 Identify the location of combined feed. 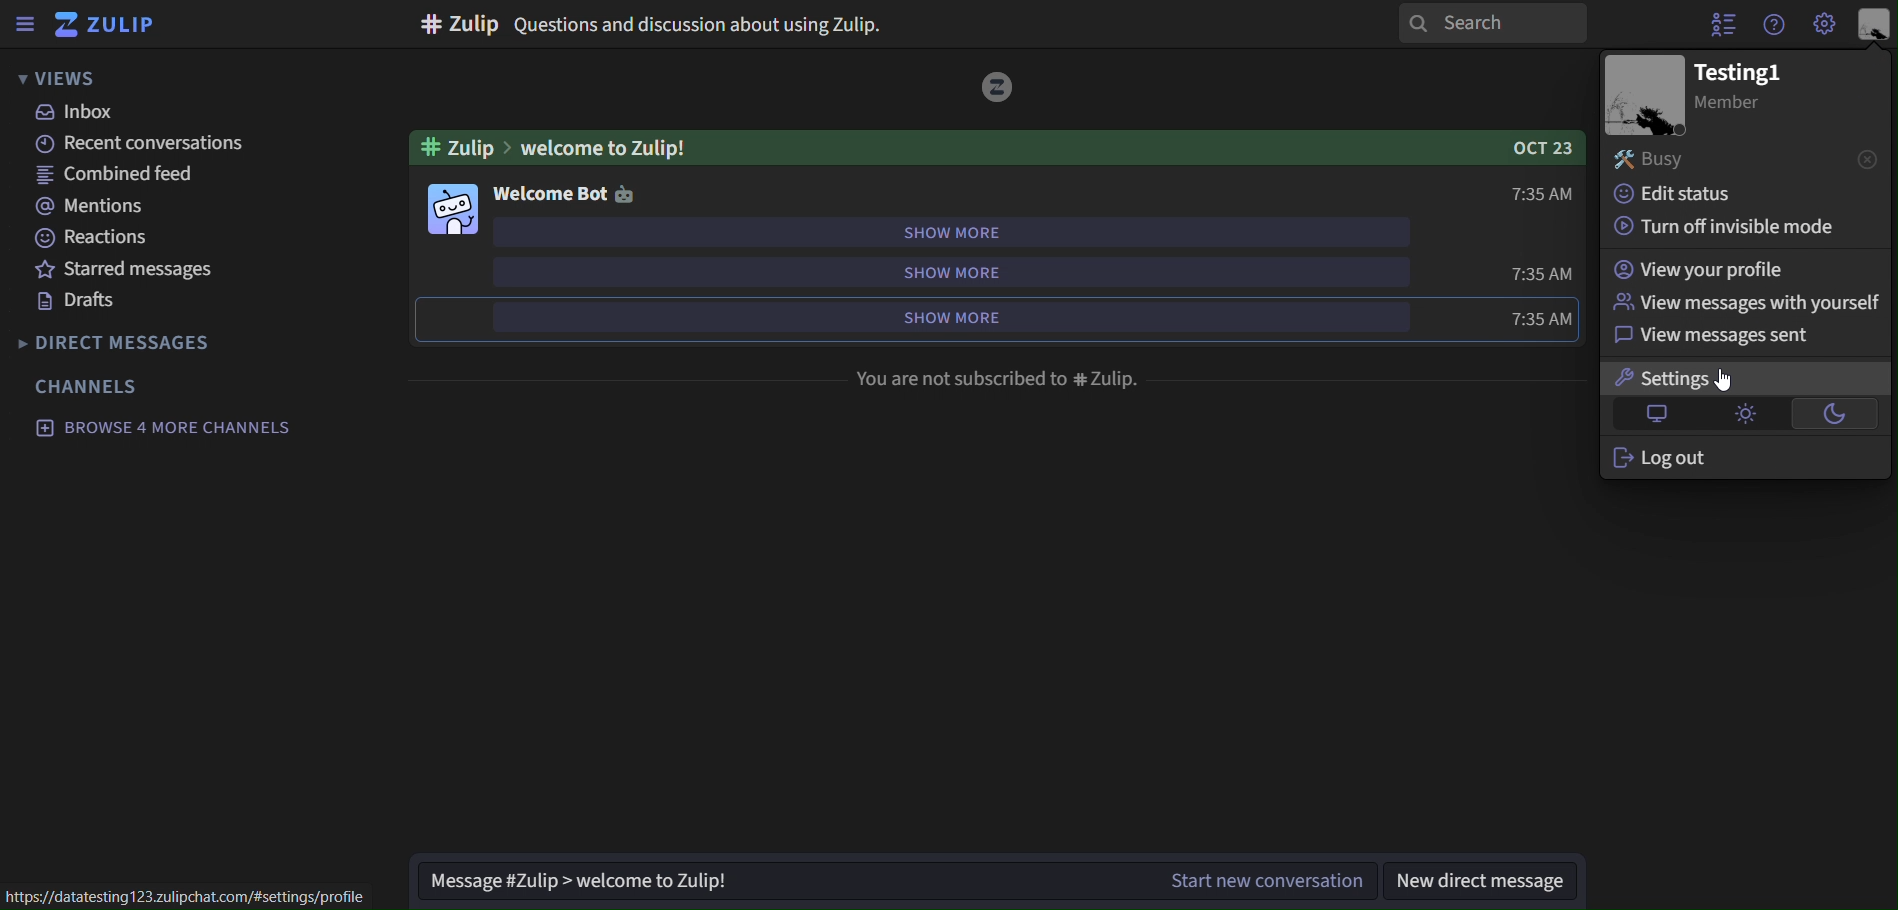
(112, 173).